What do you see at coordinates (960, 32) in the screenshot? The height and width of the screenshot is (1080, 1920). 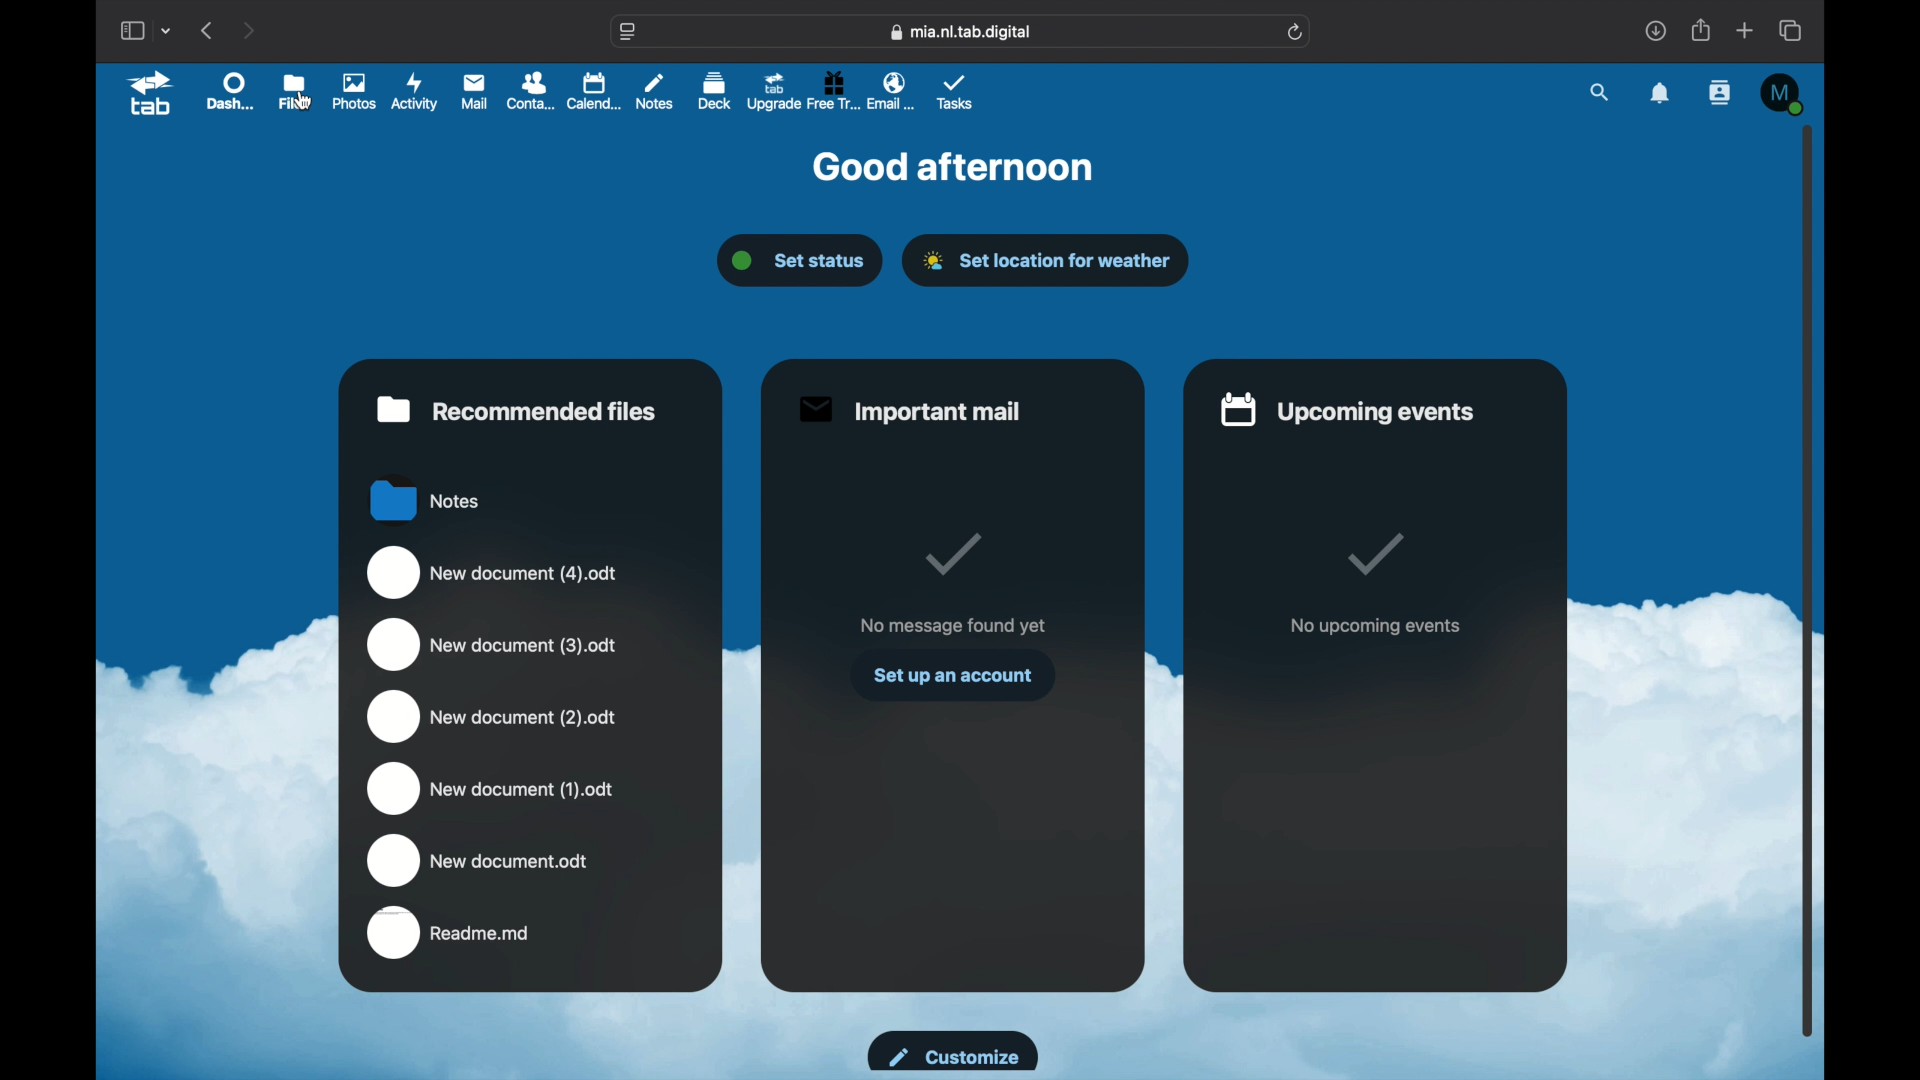 I see `web address` at bounding box center [960, 32].